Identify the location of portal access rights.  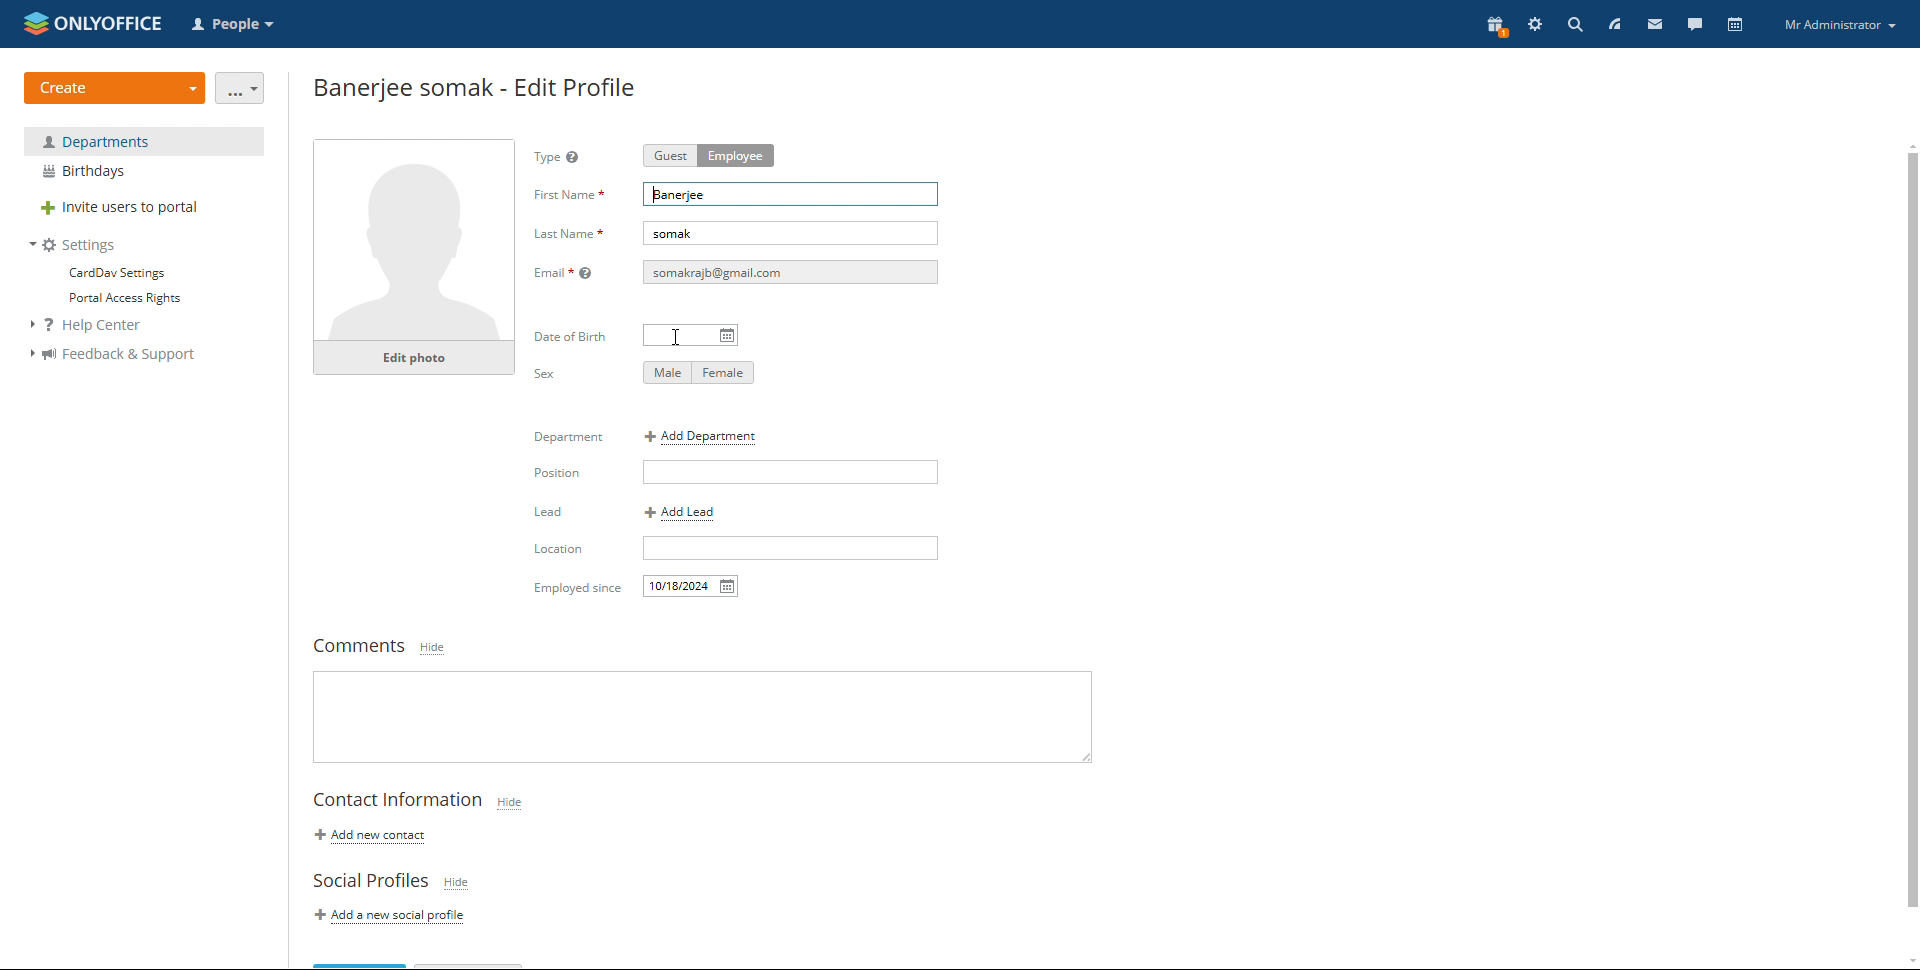
(118, 299).